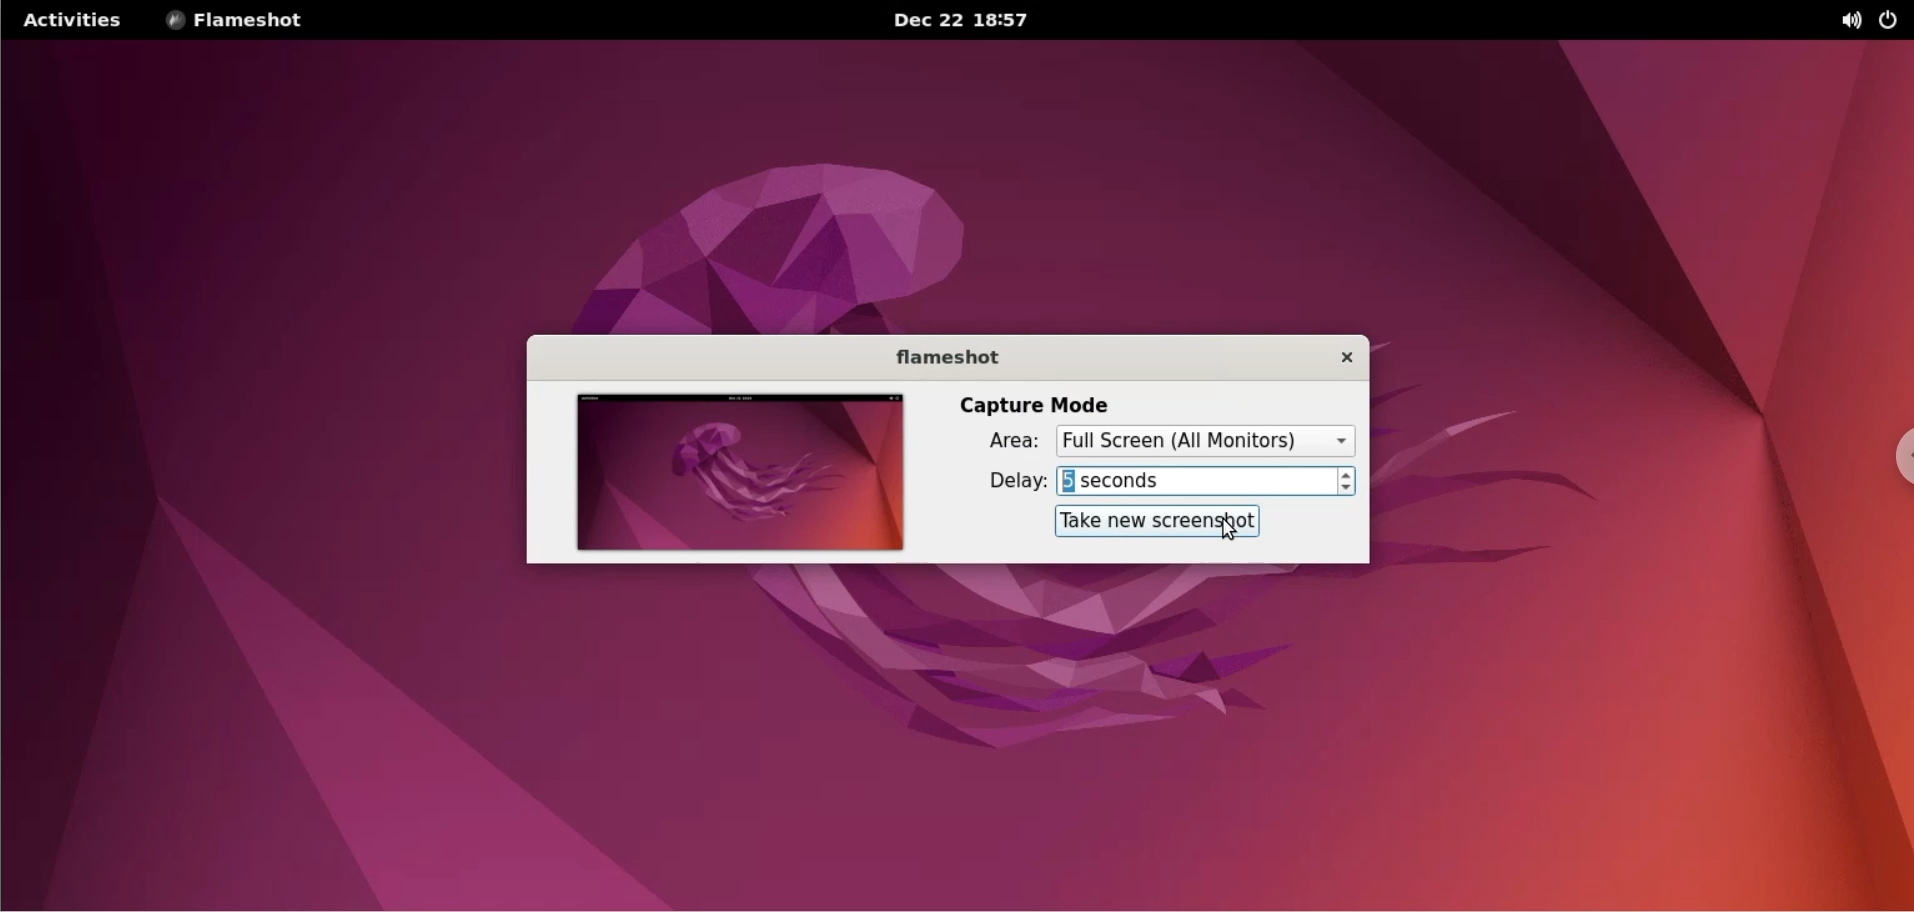 The height and width of the screenshot is (912, 1914). What do you see at coordinates (1352, 481) in the screenshot?
I see `increment or decrement delay time` at bounding box center [1352, 481].